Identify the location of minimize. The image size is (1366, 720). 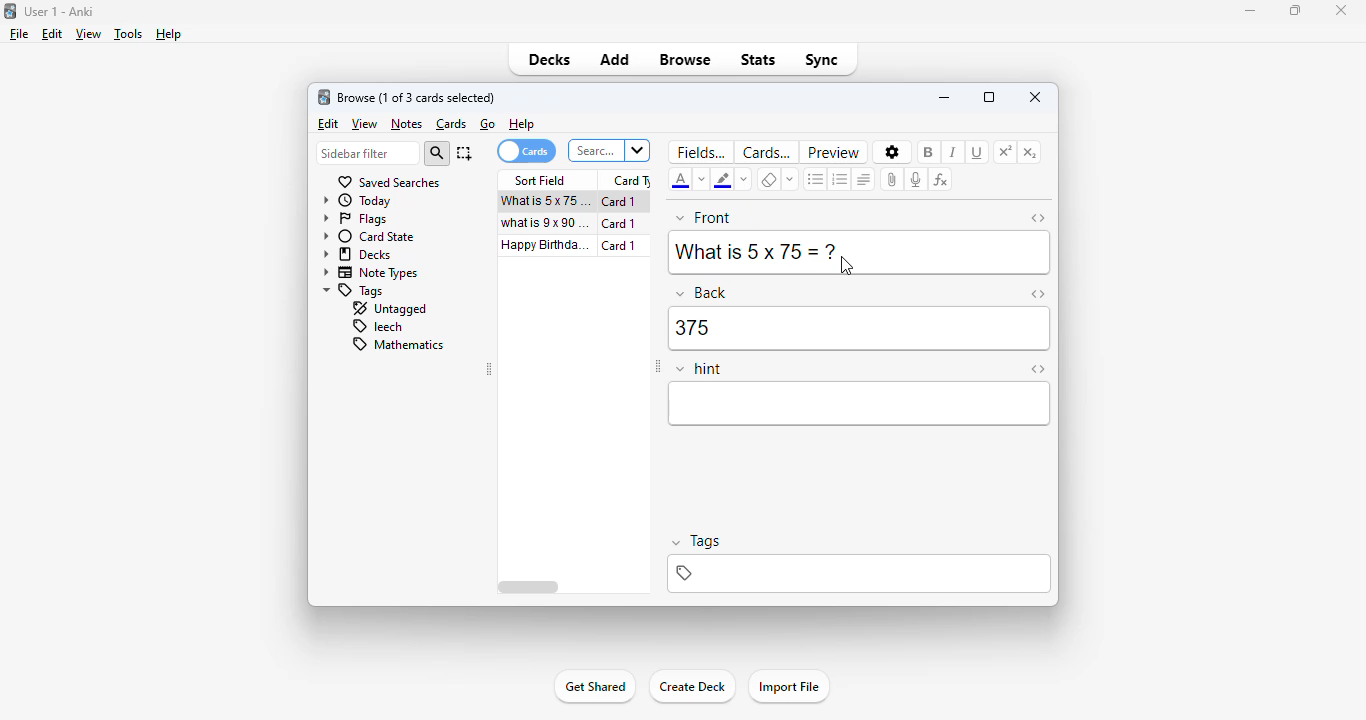
(1250, 11).